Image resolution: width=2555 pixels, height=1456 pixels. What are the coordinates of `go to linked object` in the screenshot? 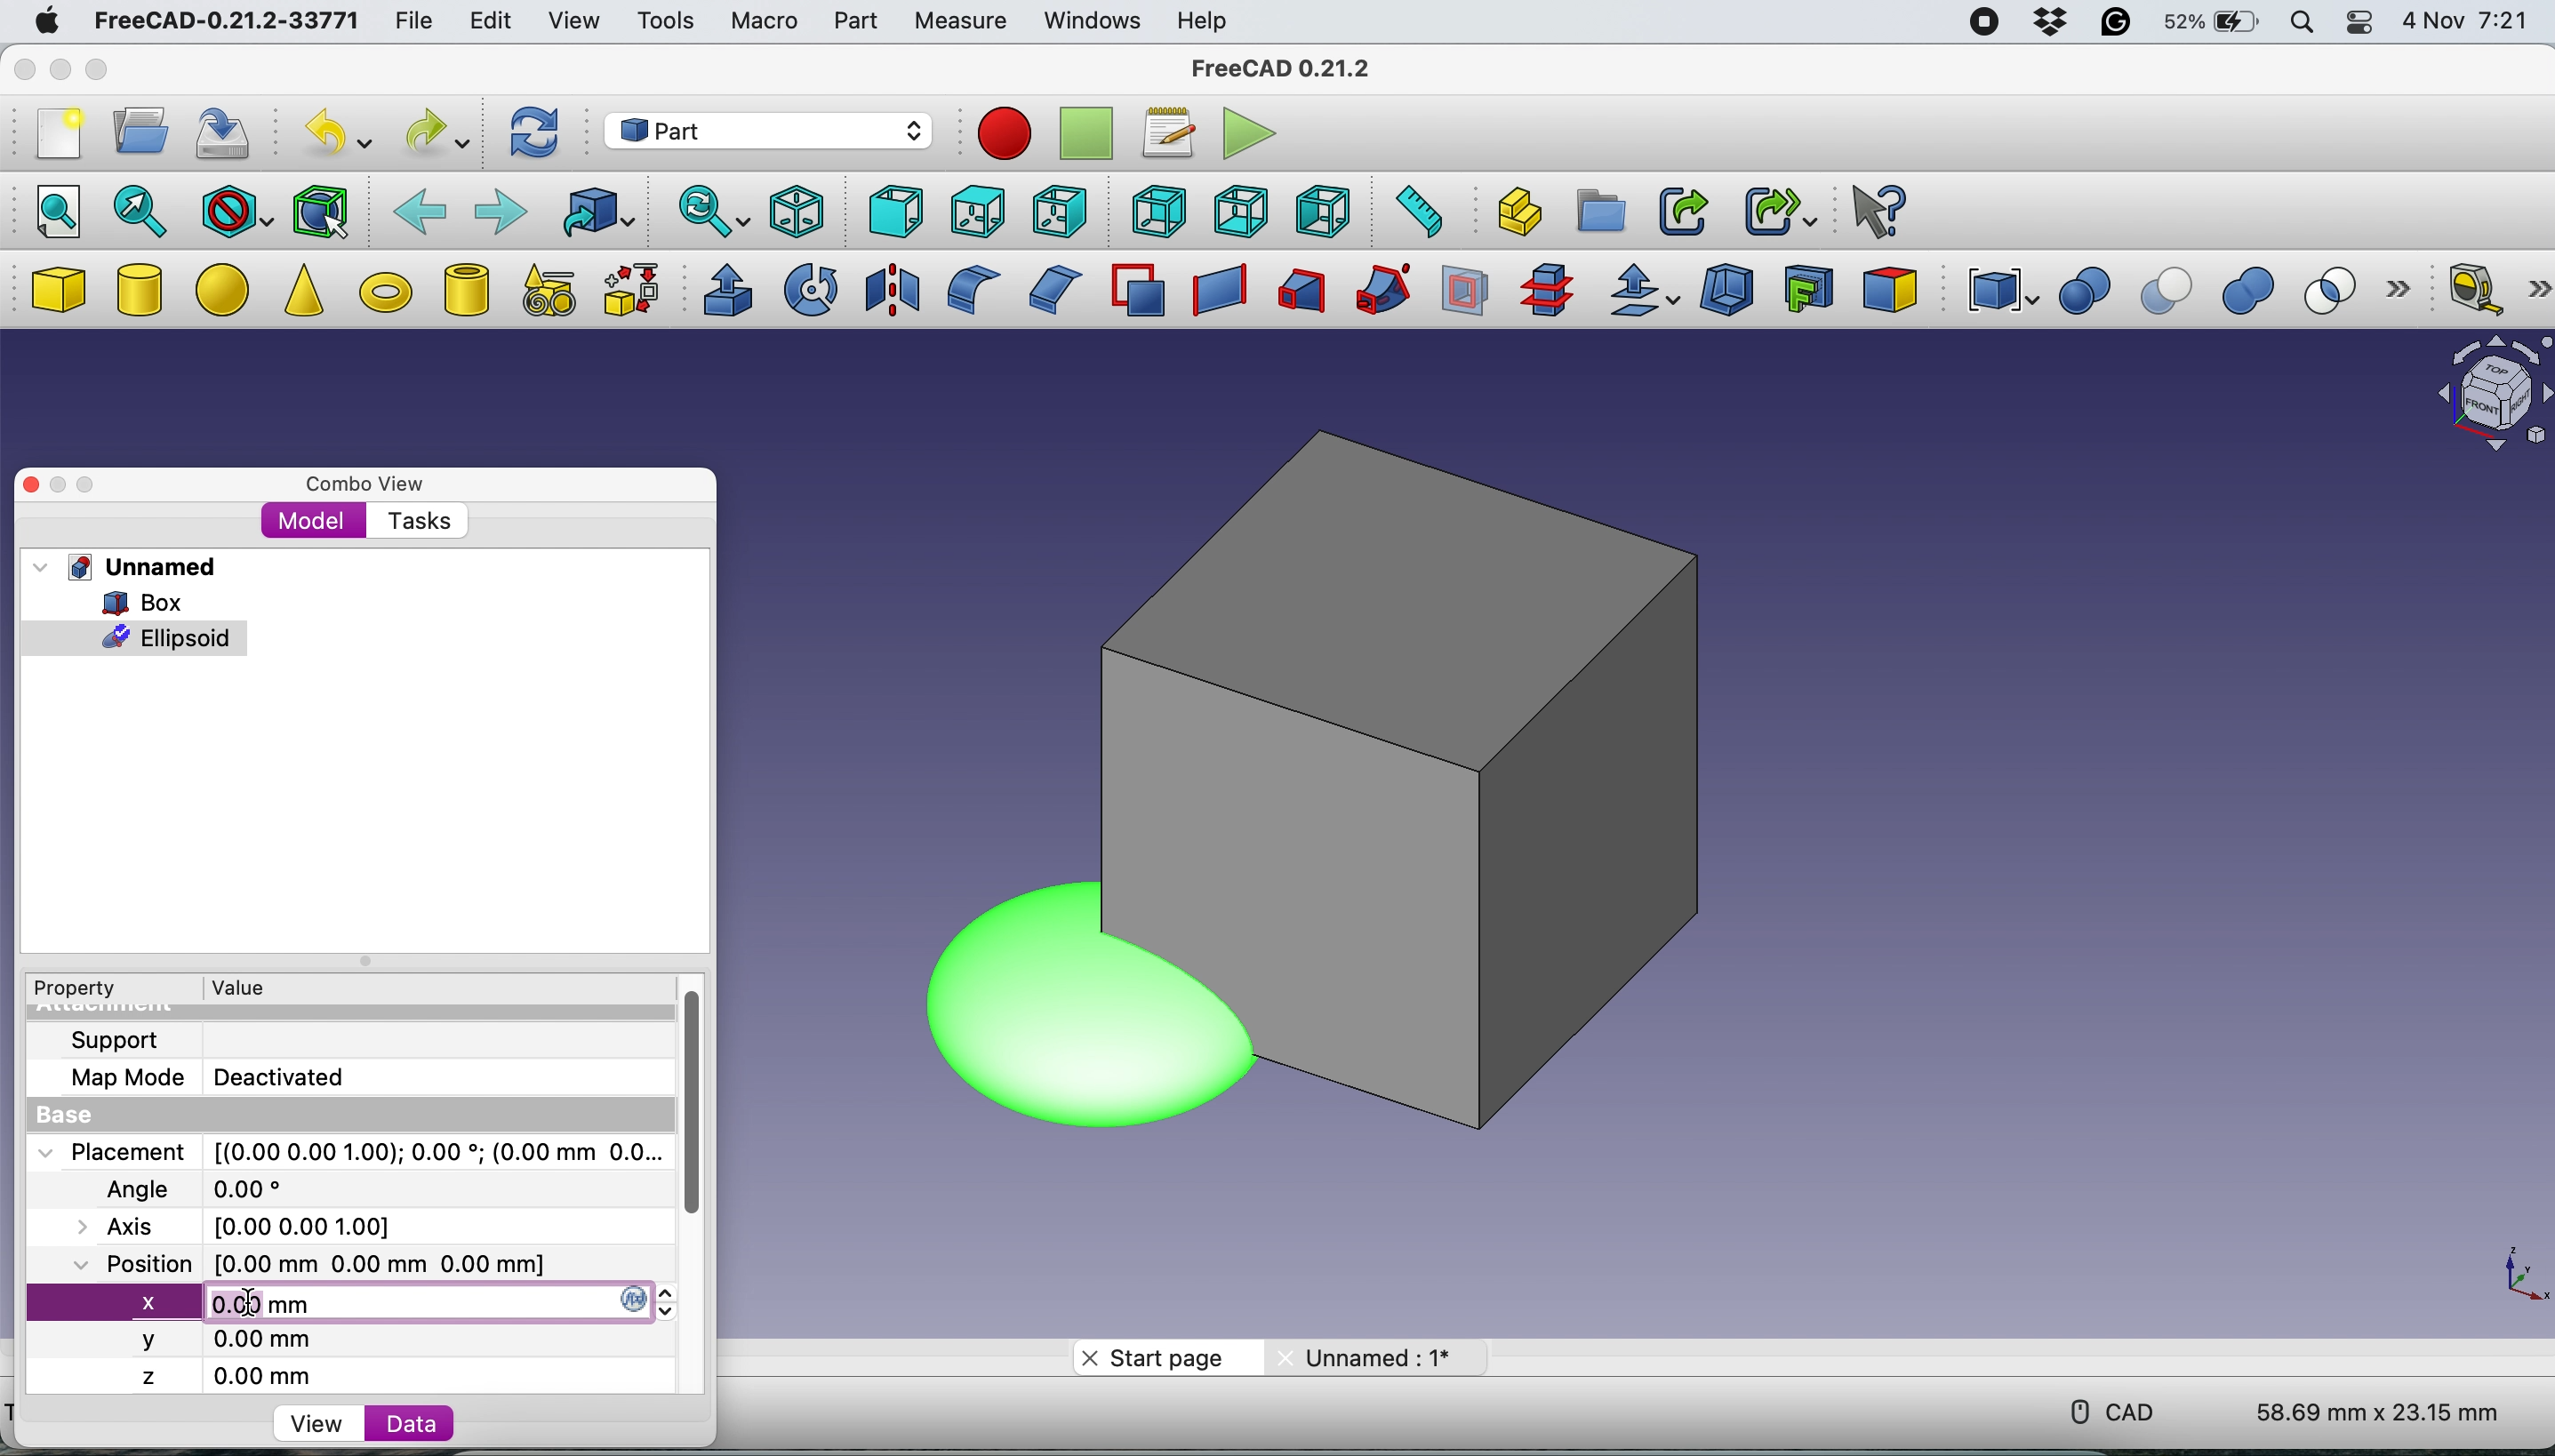 It's located at (597, 212).